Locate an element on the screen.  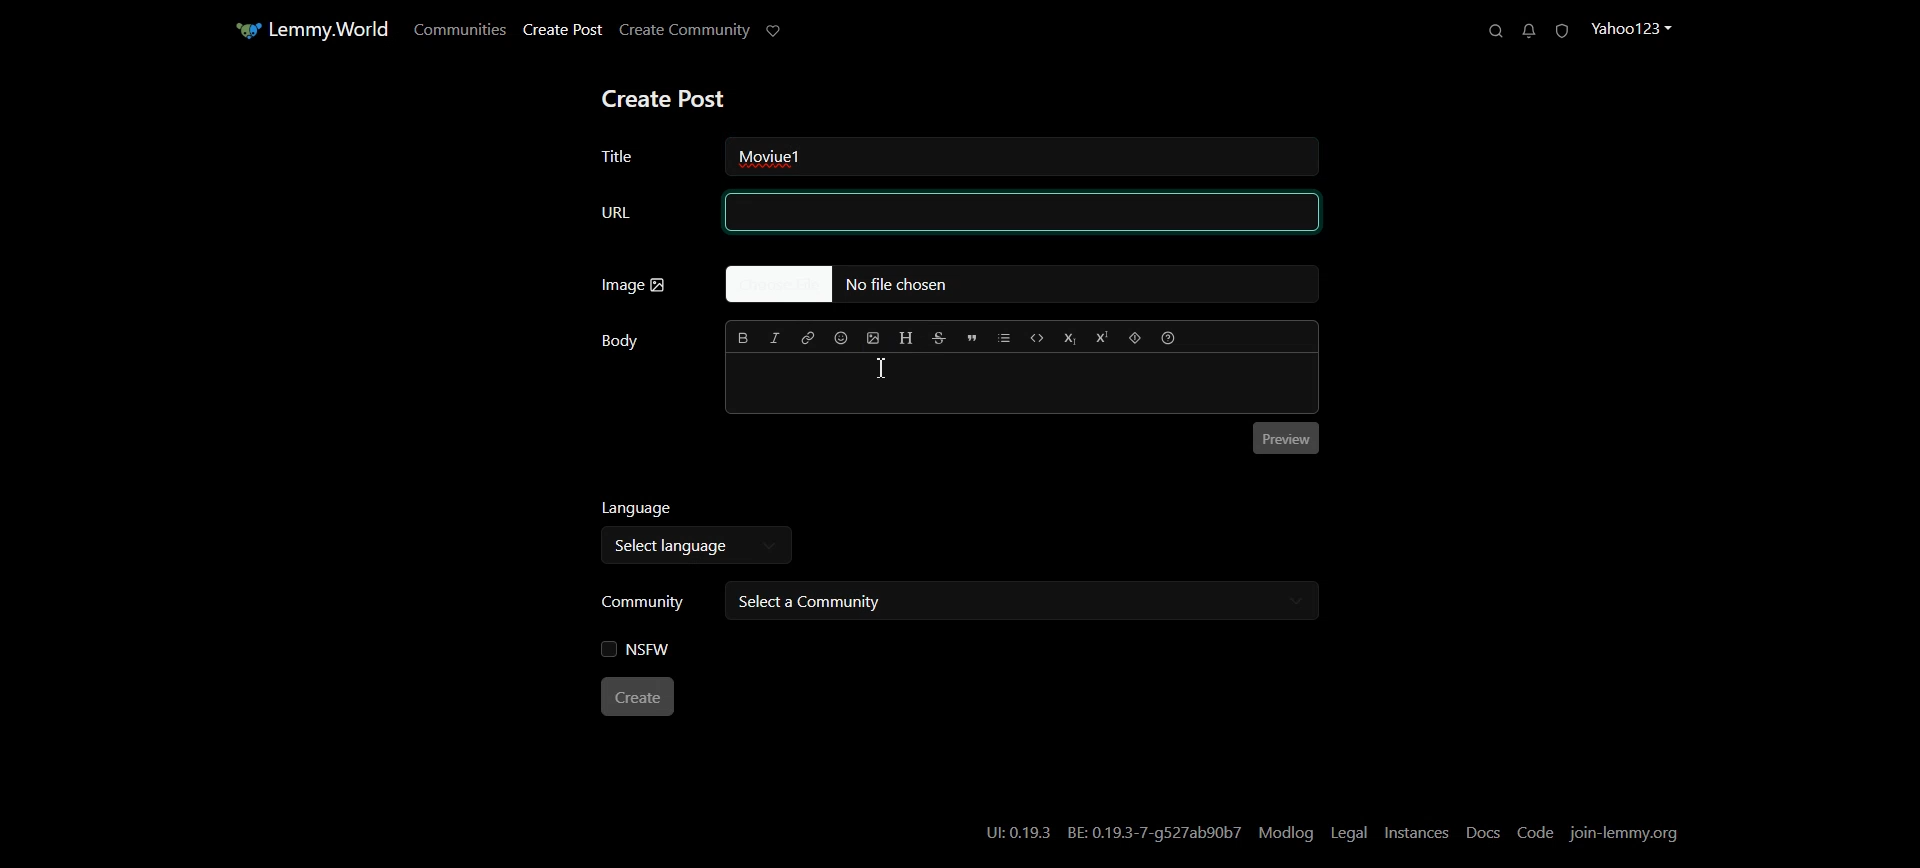
Quote is located at coordinates (972, 339).